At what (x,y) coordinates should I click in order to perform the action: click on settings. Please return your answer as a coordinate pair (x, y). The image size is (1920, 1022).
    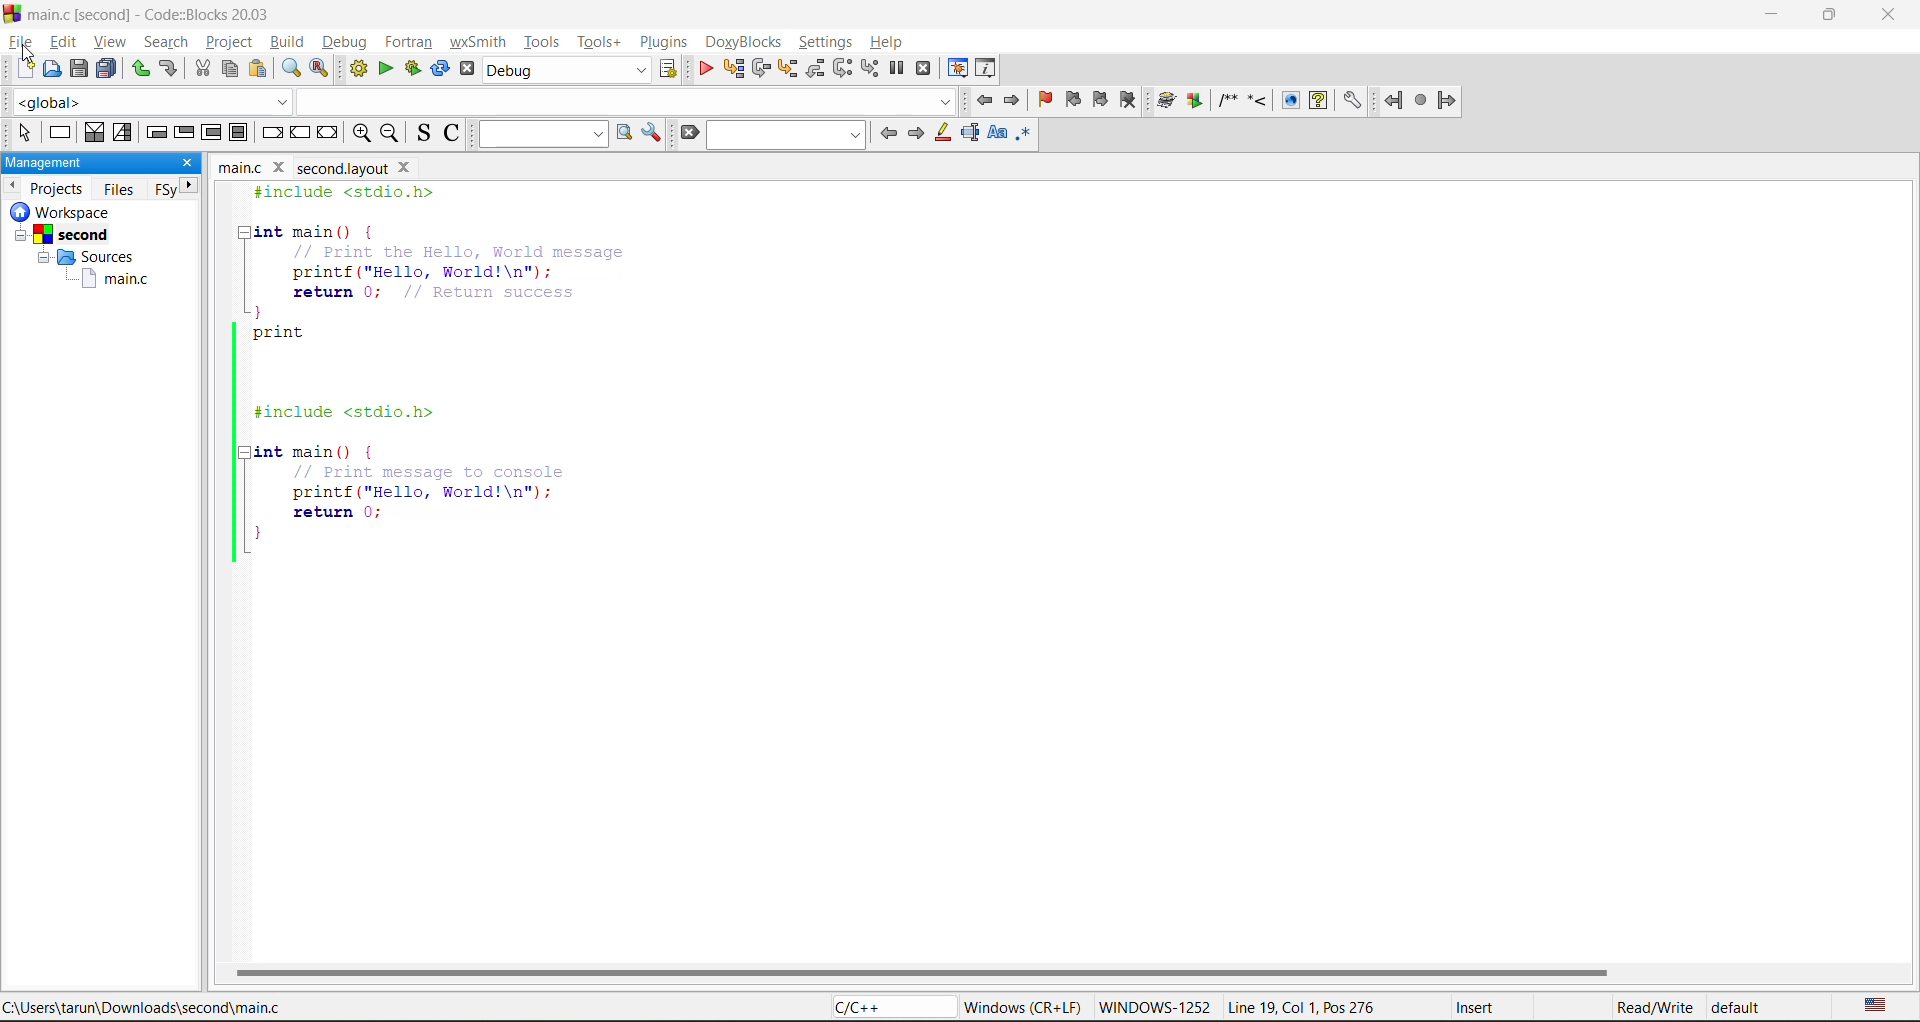
    Looking at the image, I should click on (828, 40).